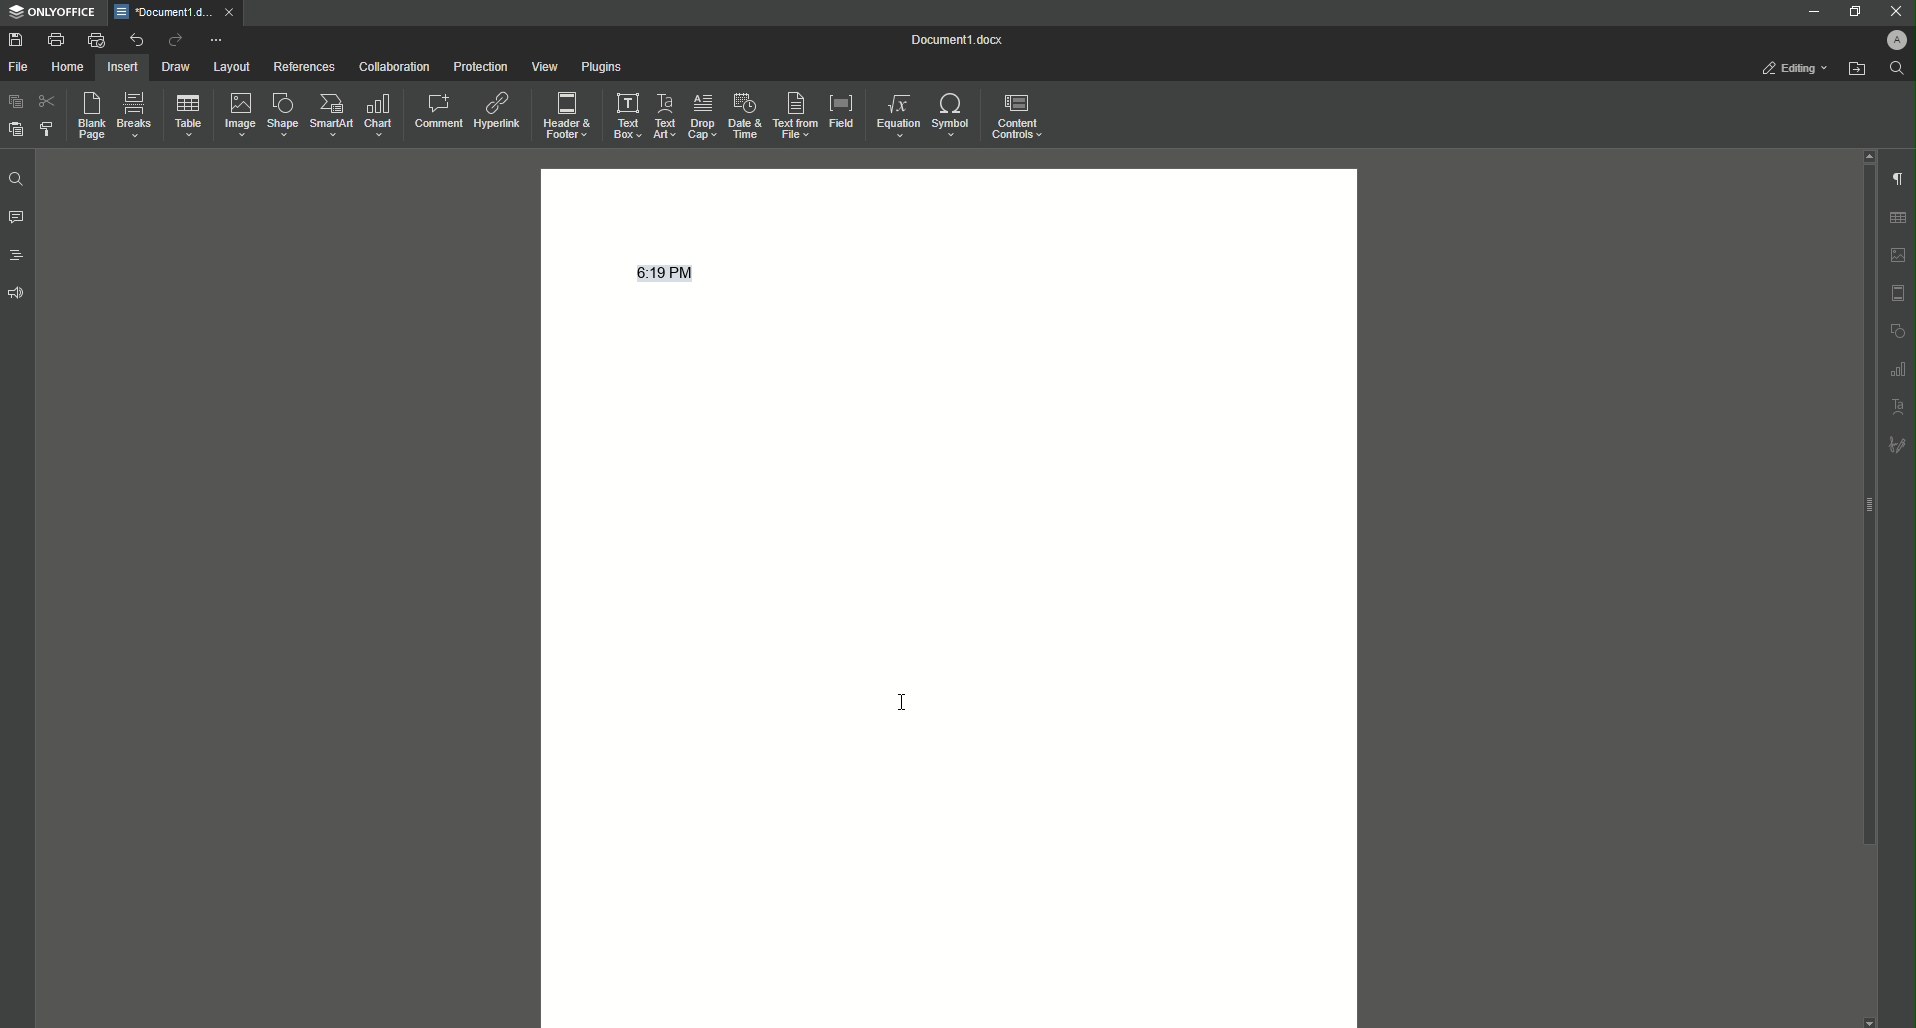 The height and width of the screenshot is (1028, 1916). Describe the element at coordinates (47, 129) in the screenshot. I see `Choose Style` at that location.